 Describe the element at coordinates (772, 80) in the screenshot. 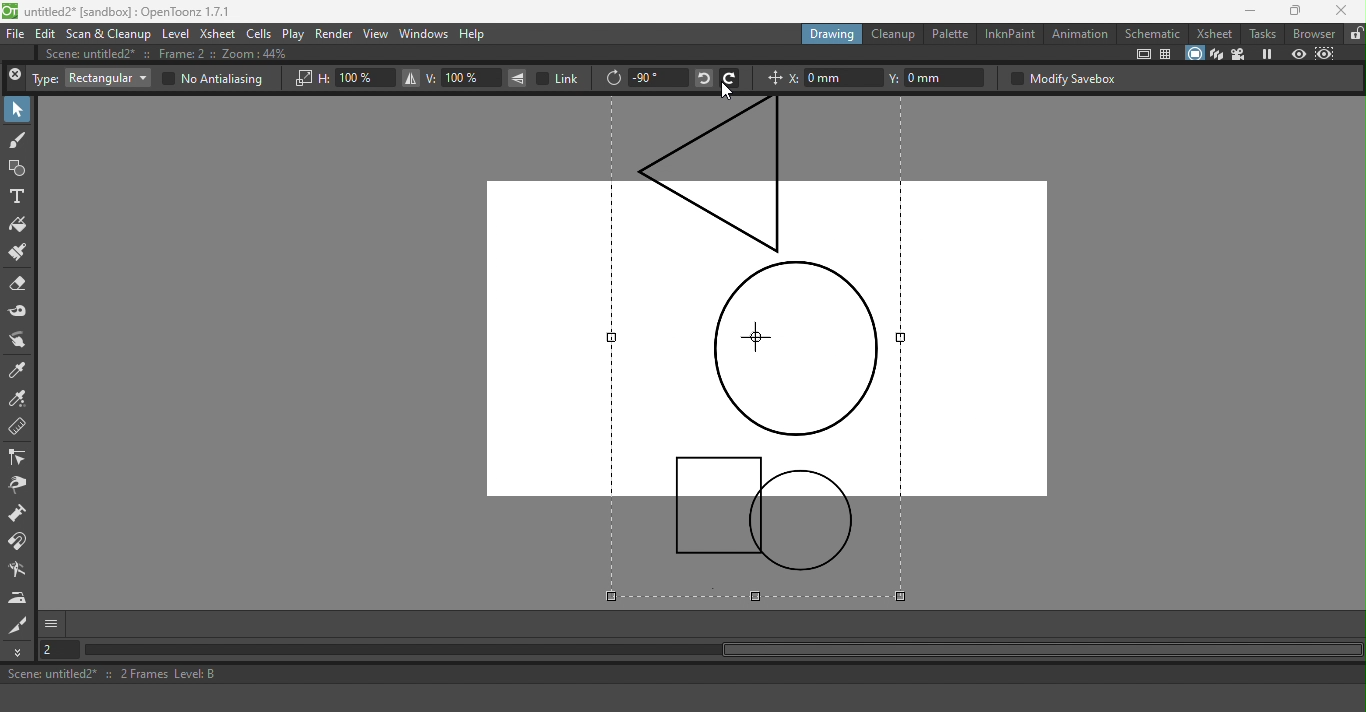

I see `Position` at that location.